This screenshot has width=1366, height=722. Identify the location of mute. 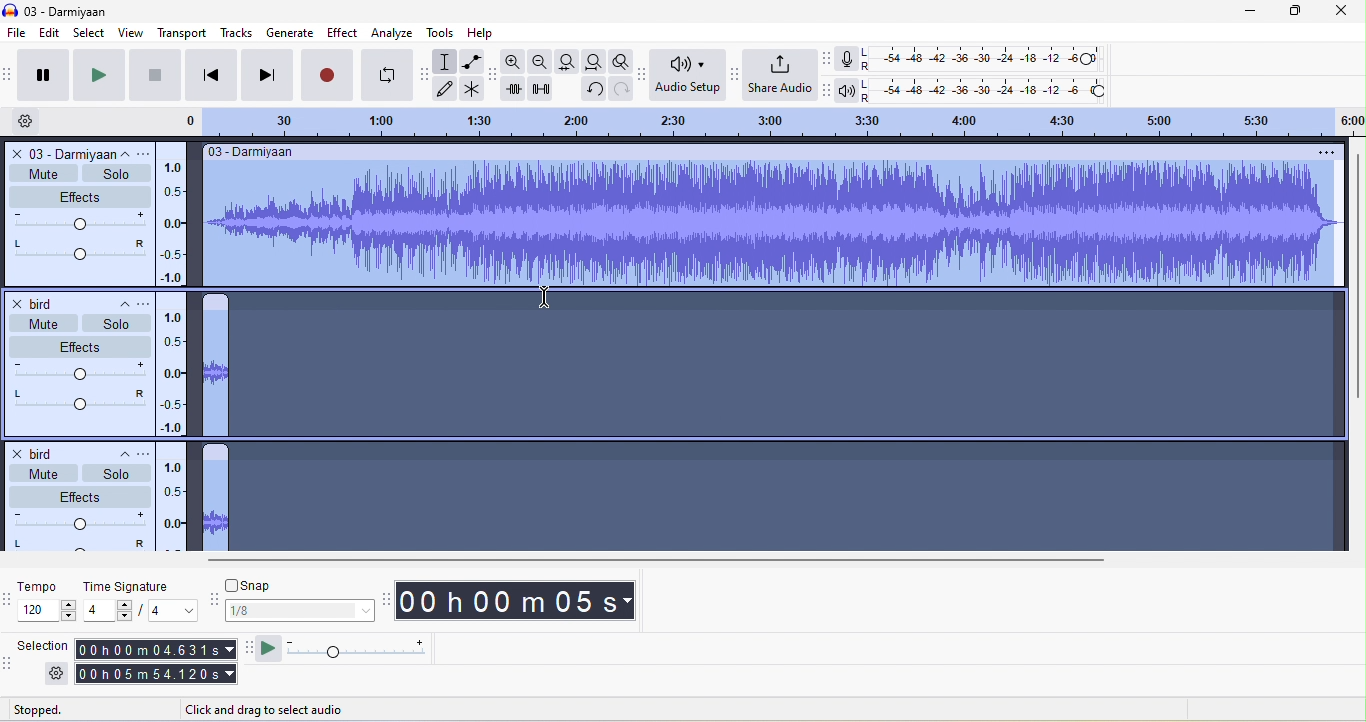
(40, 323).